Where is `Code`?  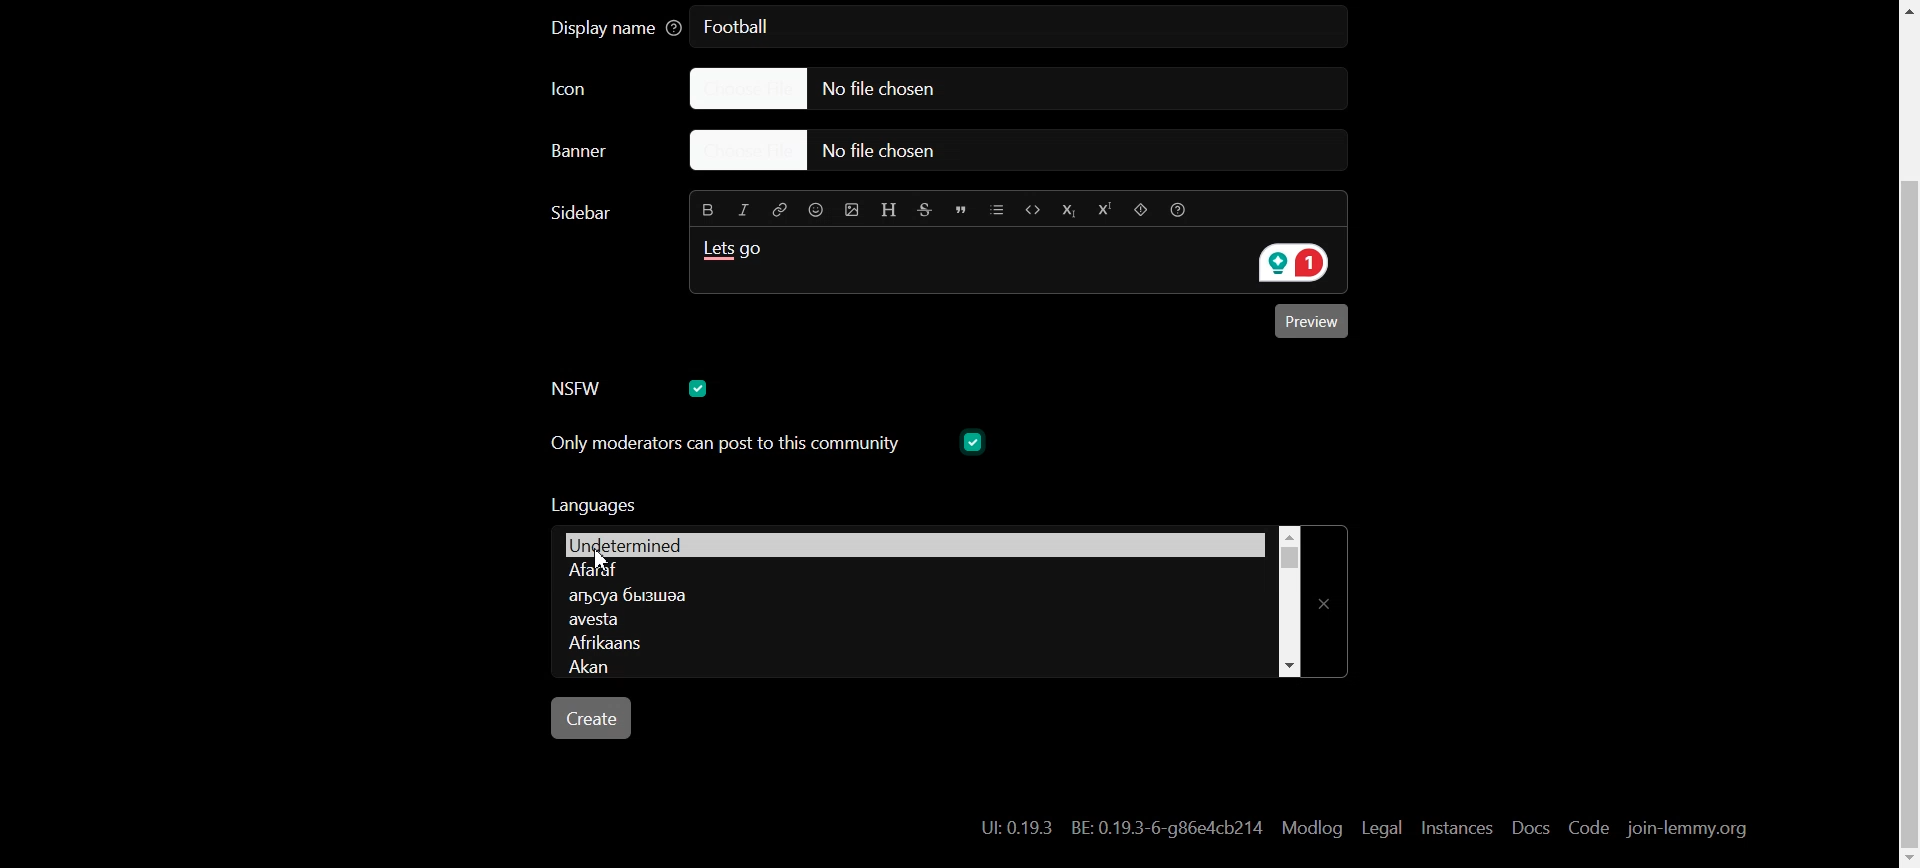
Code is located at coordinates (1587, 829).